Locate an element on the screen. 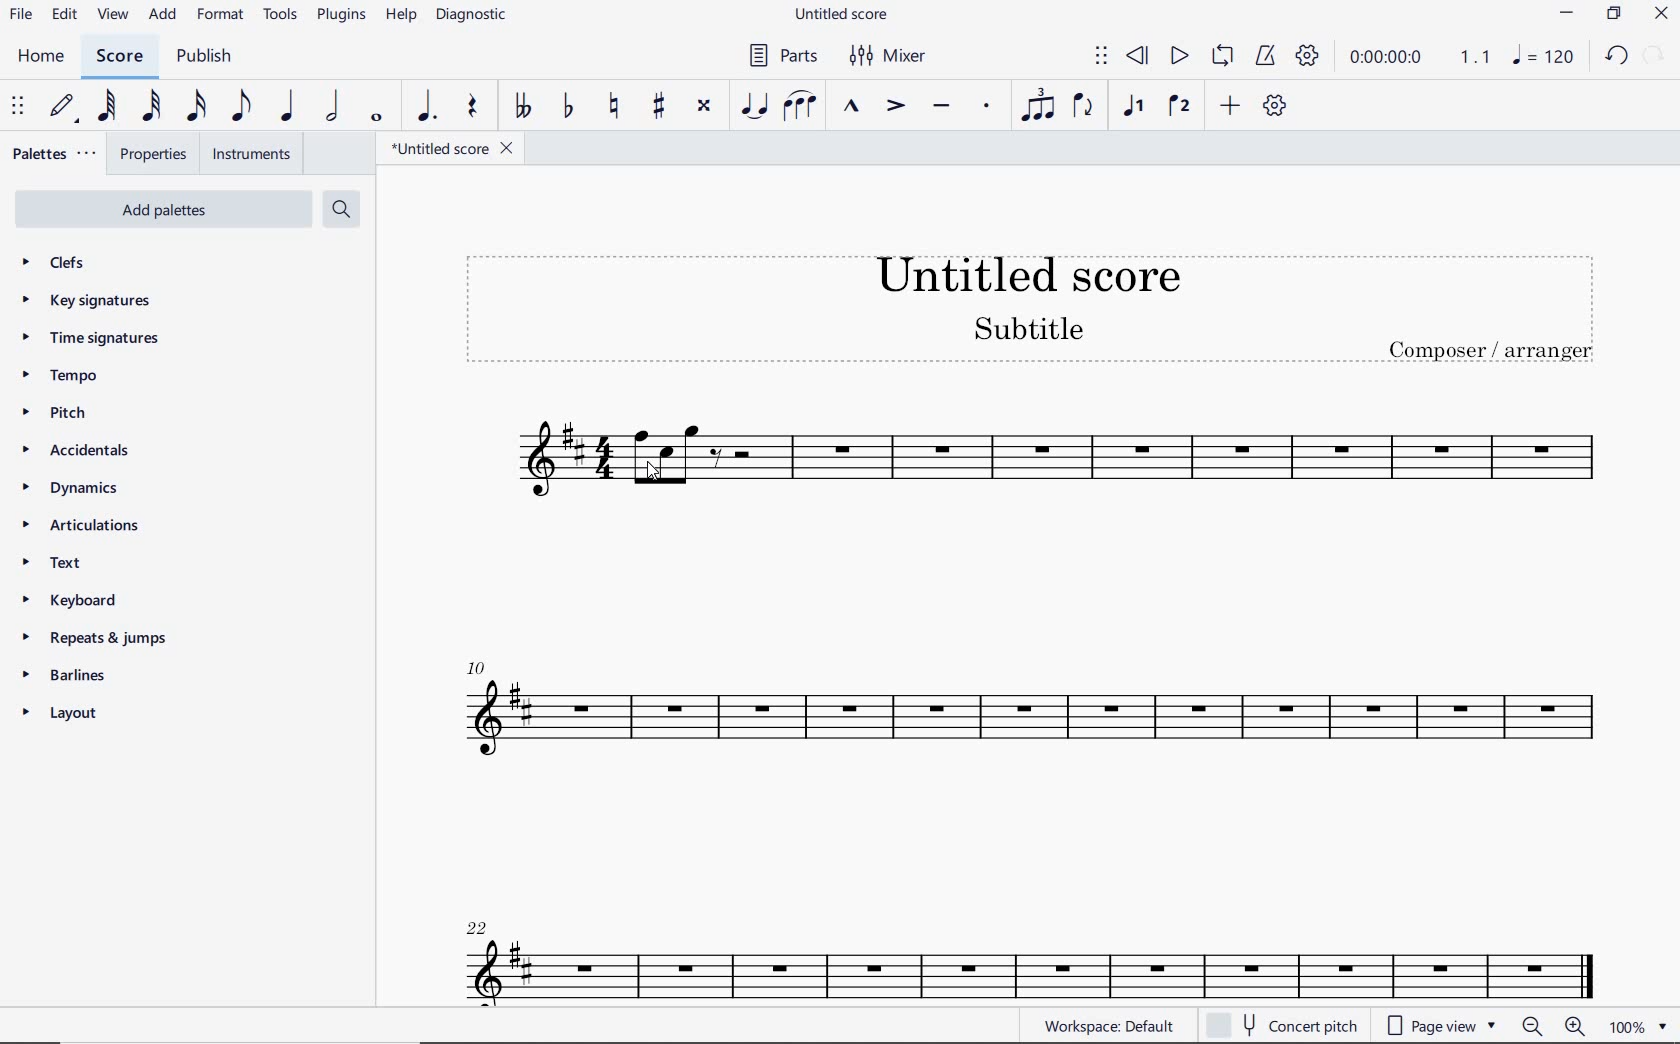  ADD is located at coordinates (1232, 107).